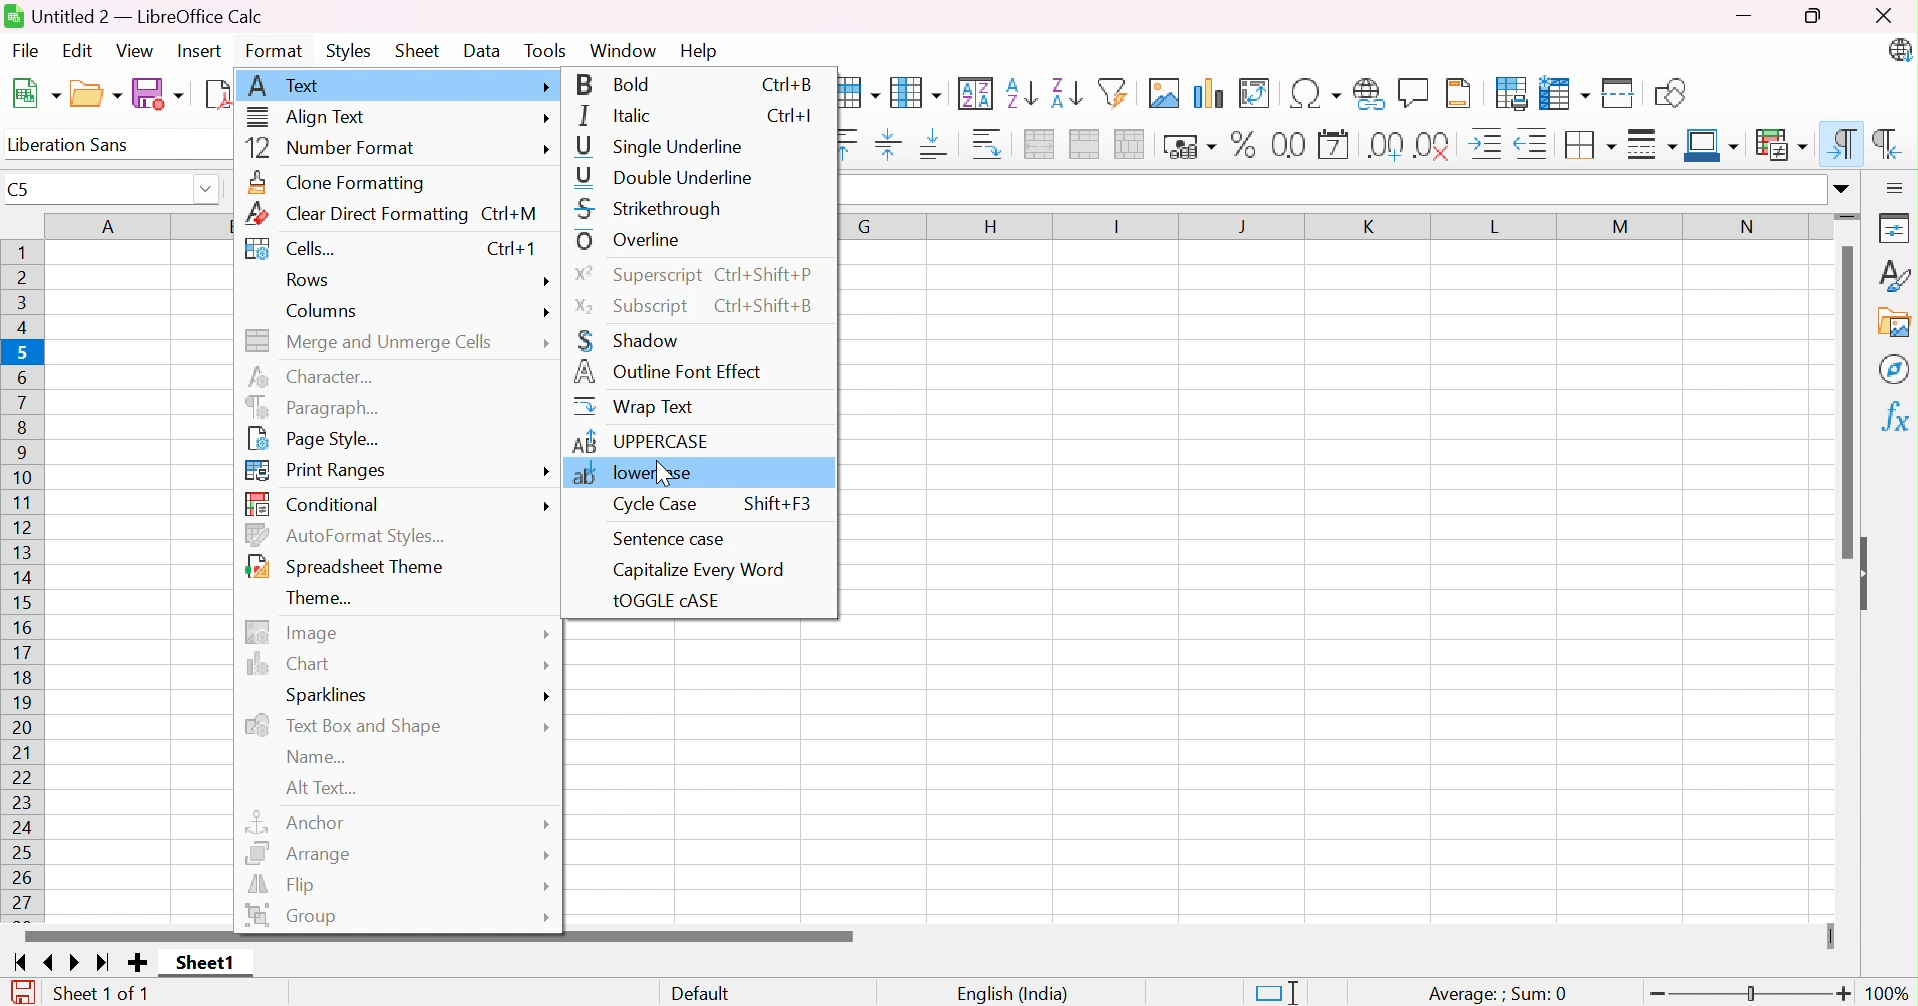 This screenshot has height=1006, width=1918. What do you see at coordinates (939, 147) in the screenshot?
I see `Align Bottom` at bounding box center [939, 147].